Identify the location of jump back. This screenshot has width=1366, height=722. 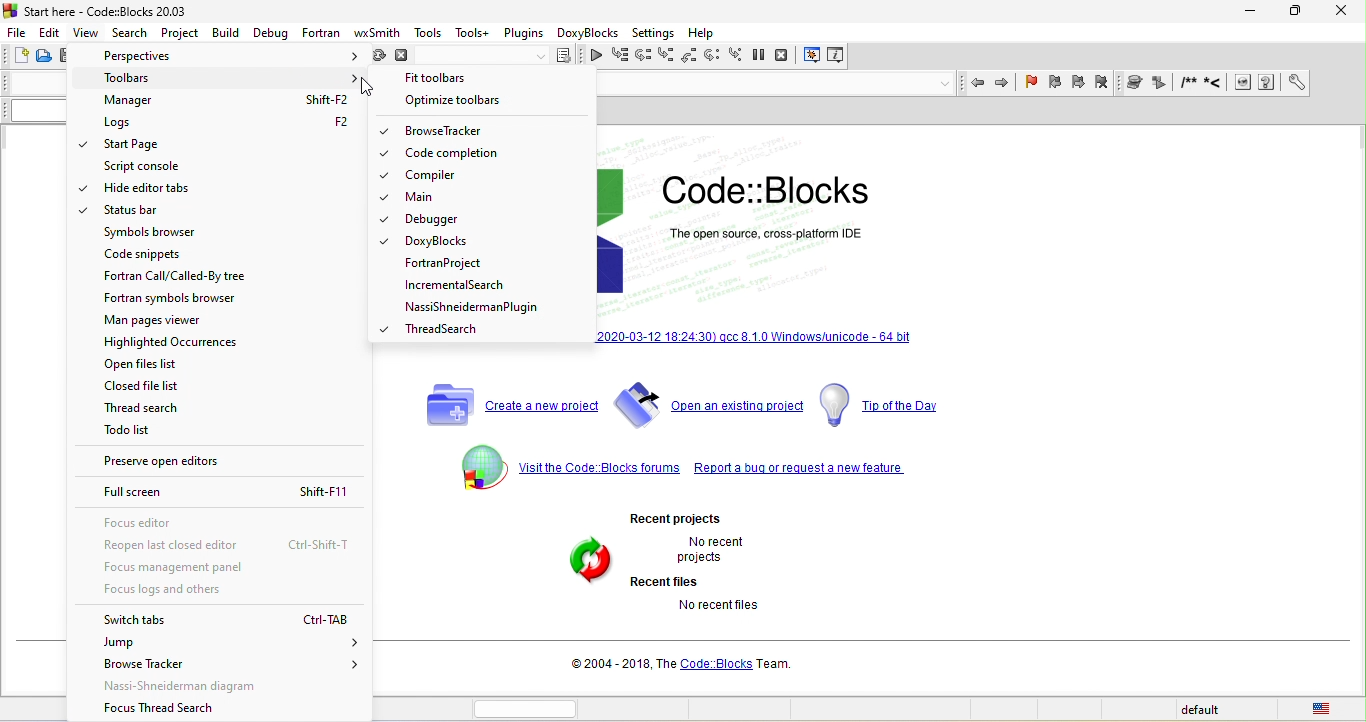
(978, 84).